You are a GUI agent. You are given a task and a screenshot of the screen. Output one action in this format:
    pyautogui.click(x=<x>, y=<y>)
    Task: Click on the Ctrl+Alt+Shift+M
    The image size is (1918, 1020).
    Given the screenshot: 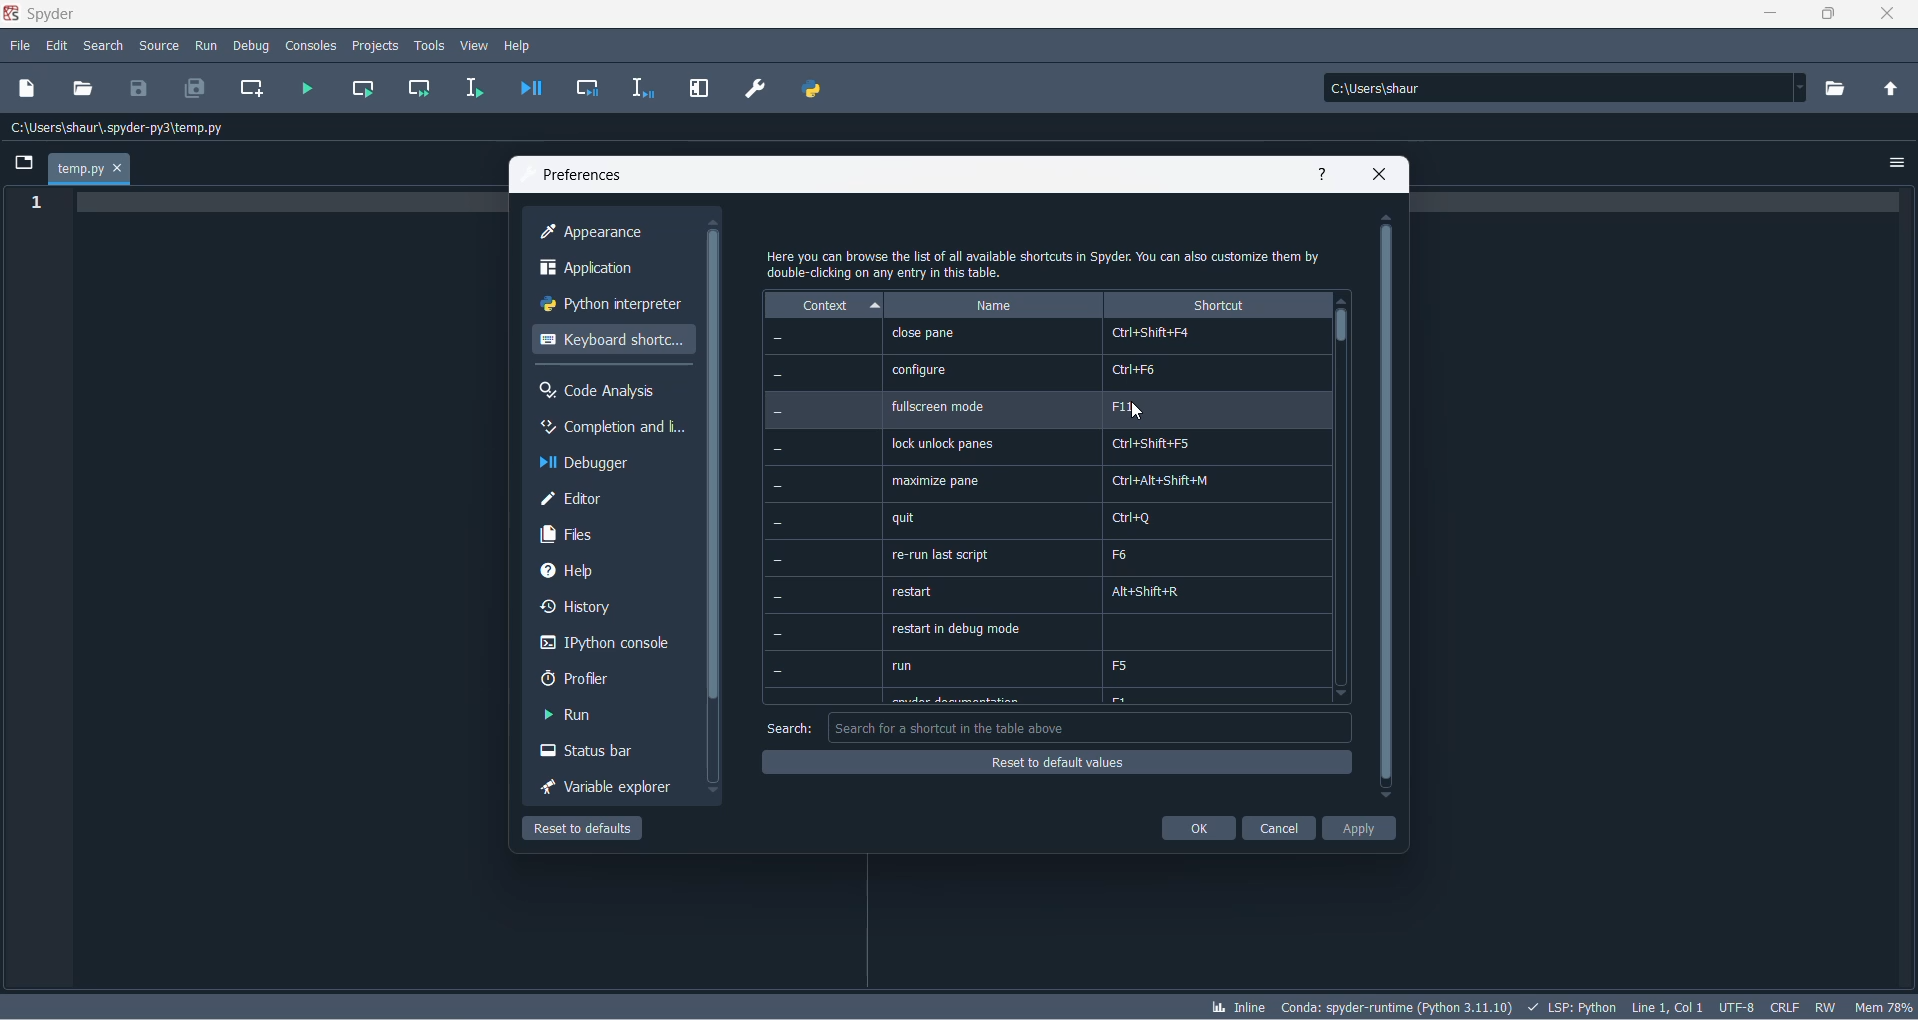 What is the action you would take?
    pyautogui.click(x=1161, y=481)
    